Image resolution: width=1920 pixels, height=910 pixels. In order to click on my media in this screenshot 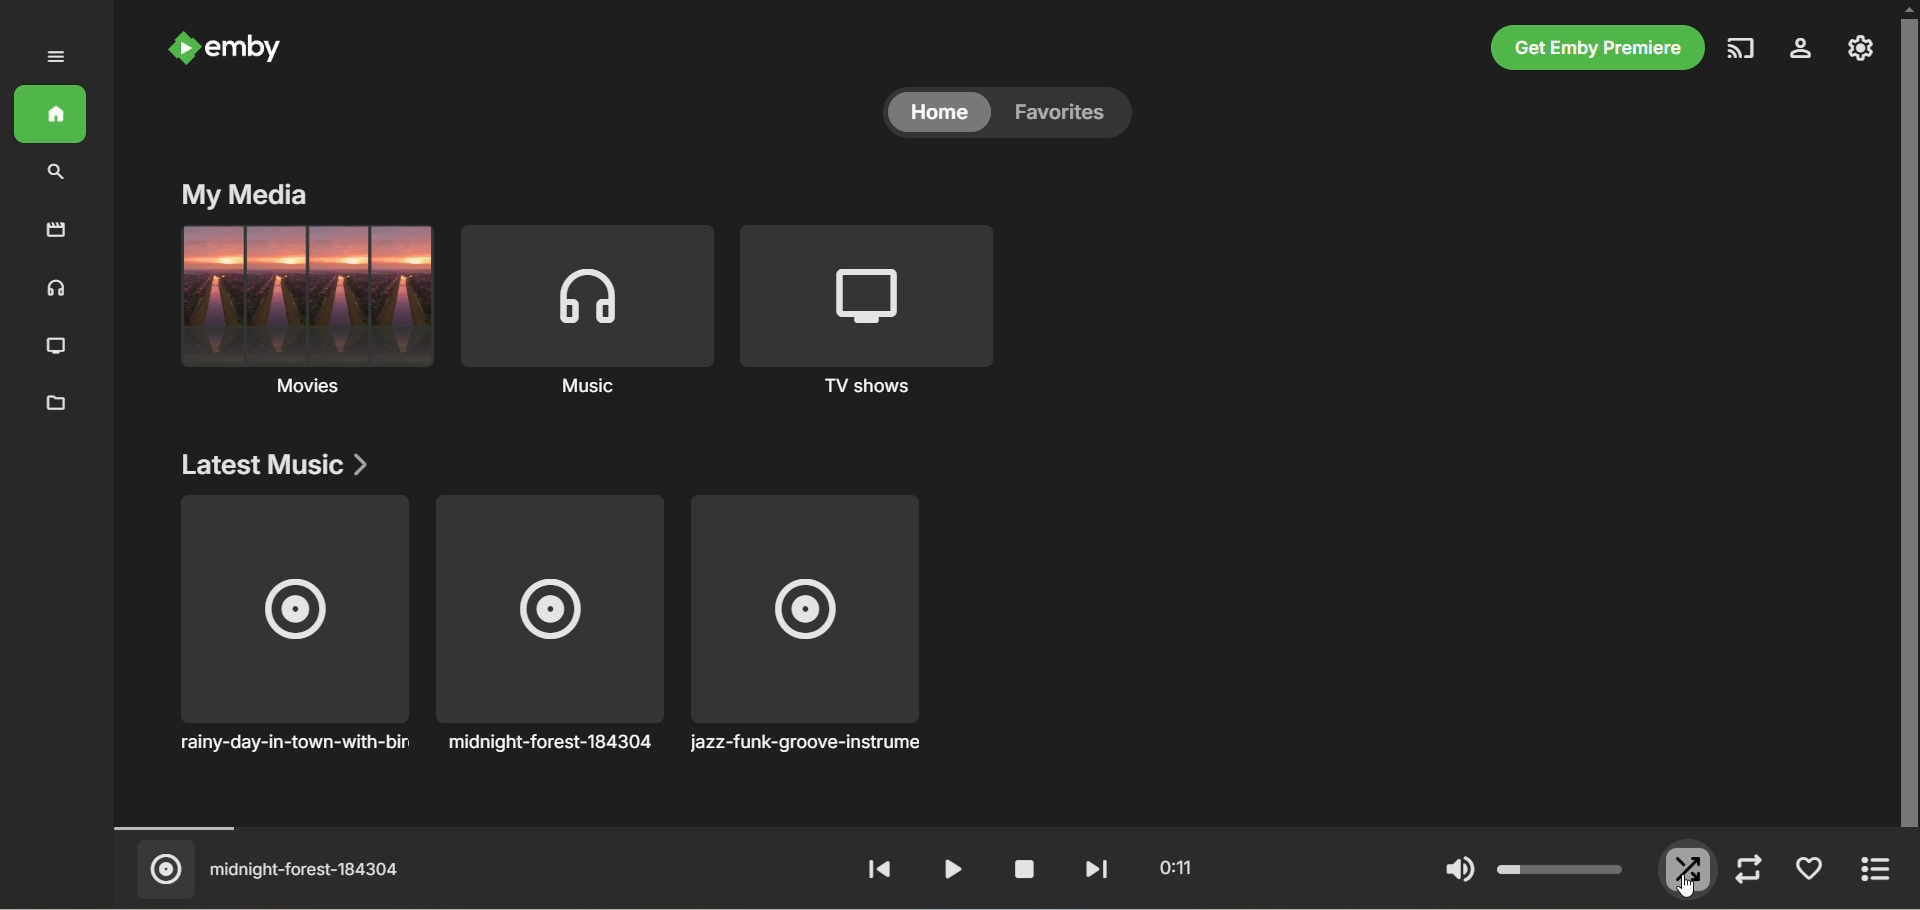, I will do `click(248, 196)`.